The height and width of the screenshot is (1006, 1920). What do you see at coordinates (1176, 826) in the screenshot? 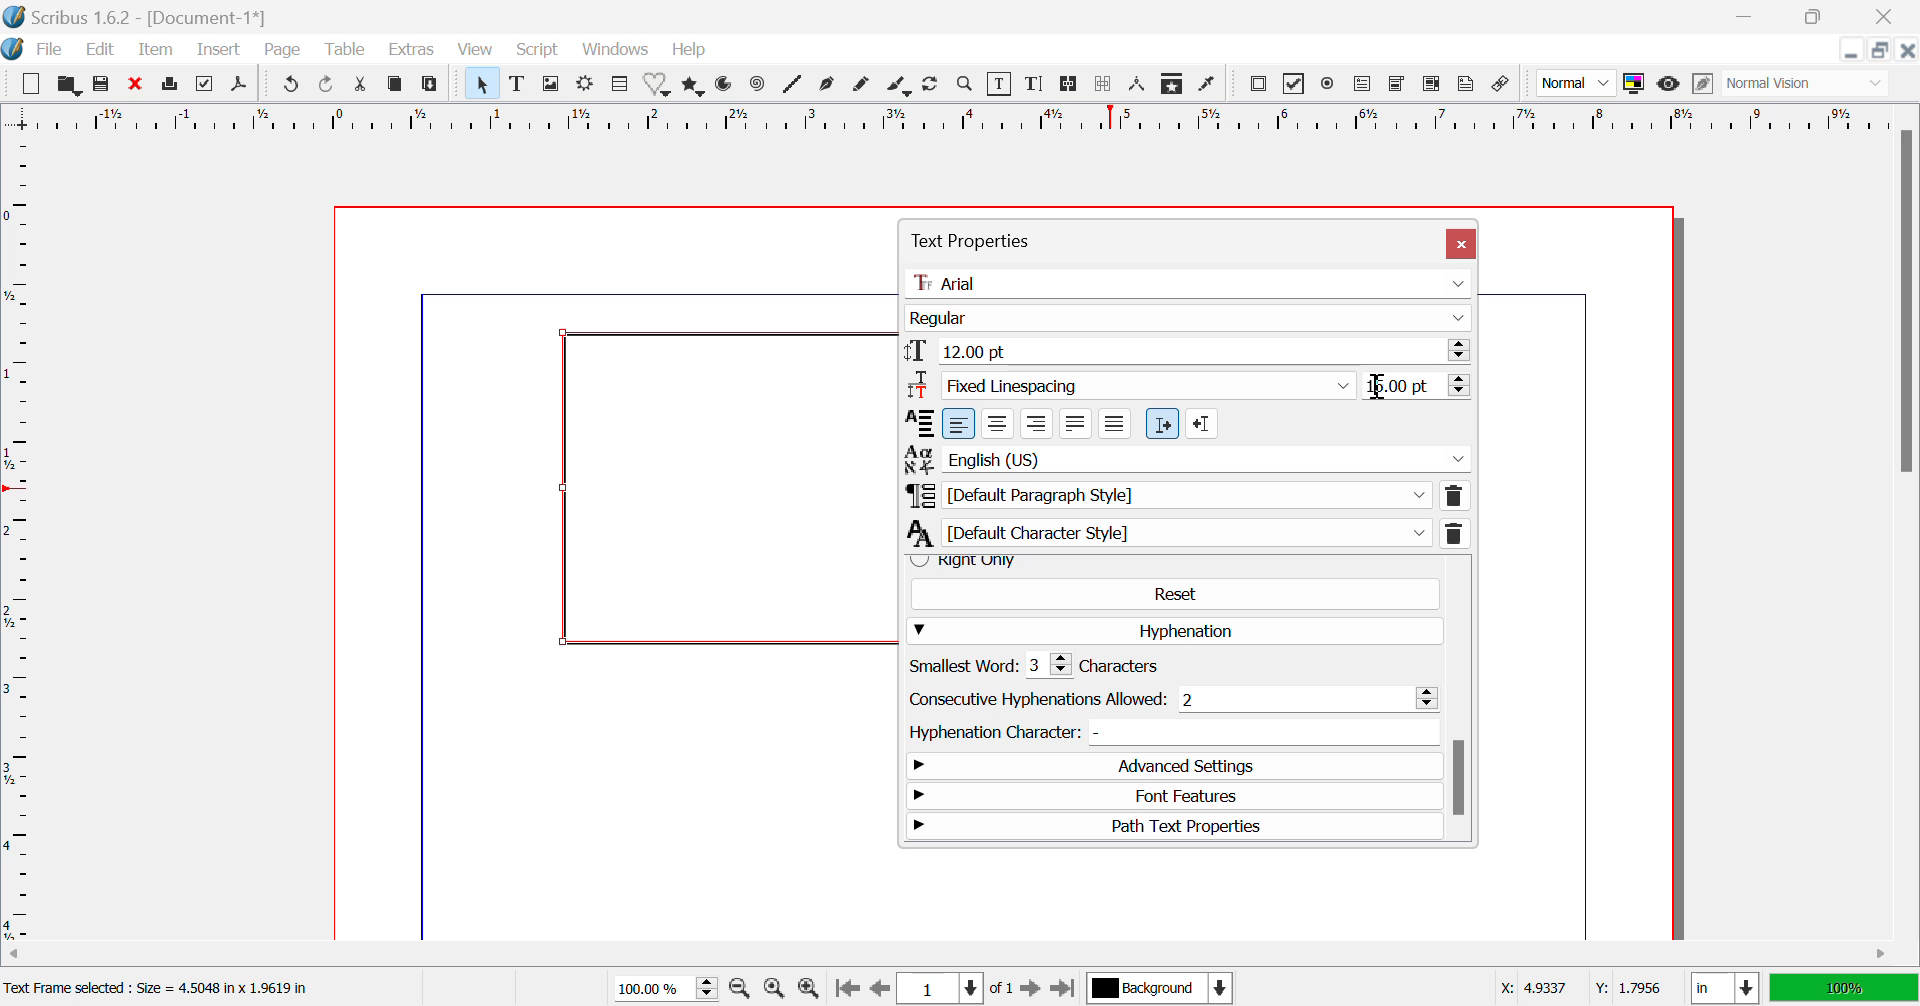
I see `Path Text Properties` at bounding box center [1176, 826].